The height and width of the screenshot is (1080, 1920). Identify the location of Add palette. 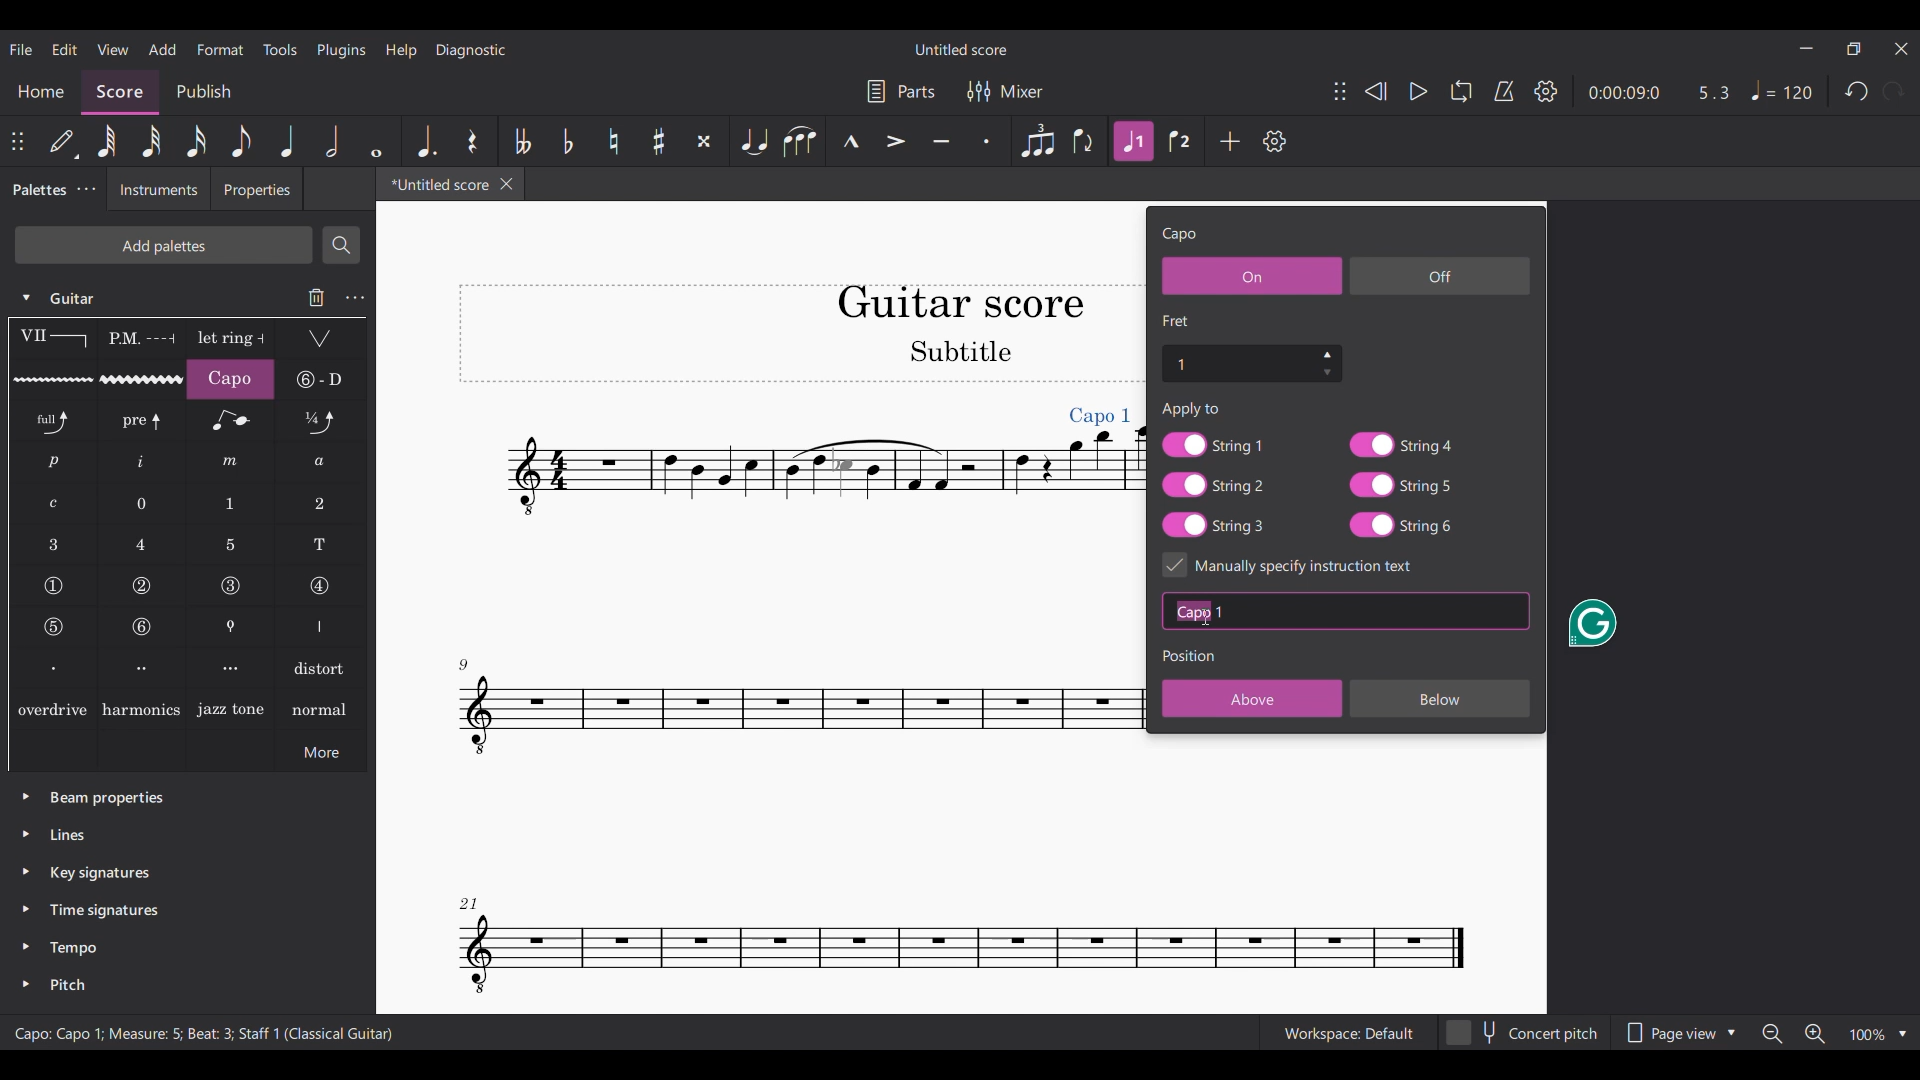
(163, 245).